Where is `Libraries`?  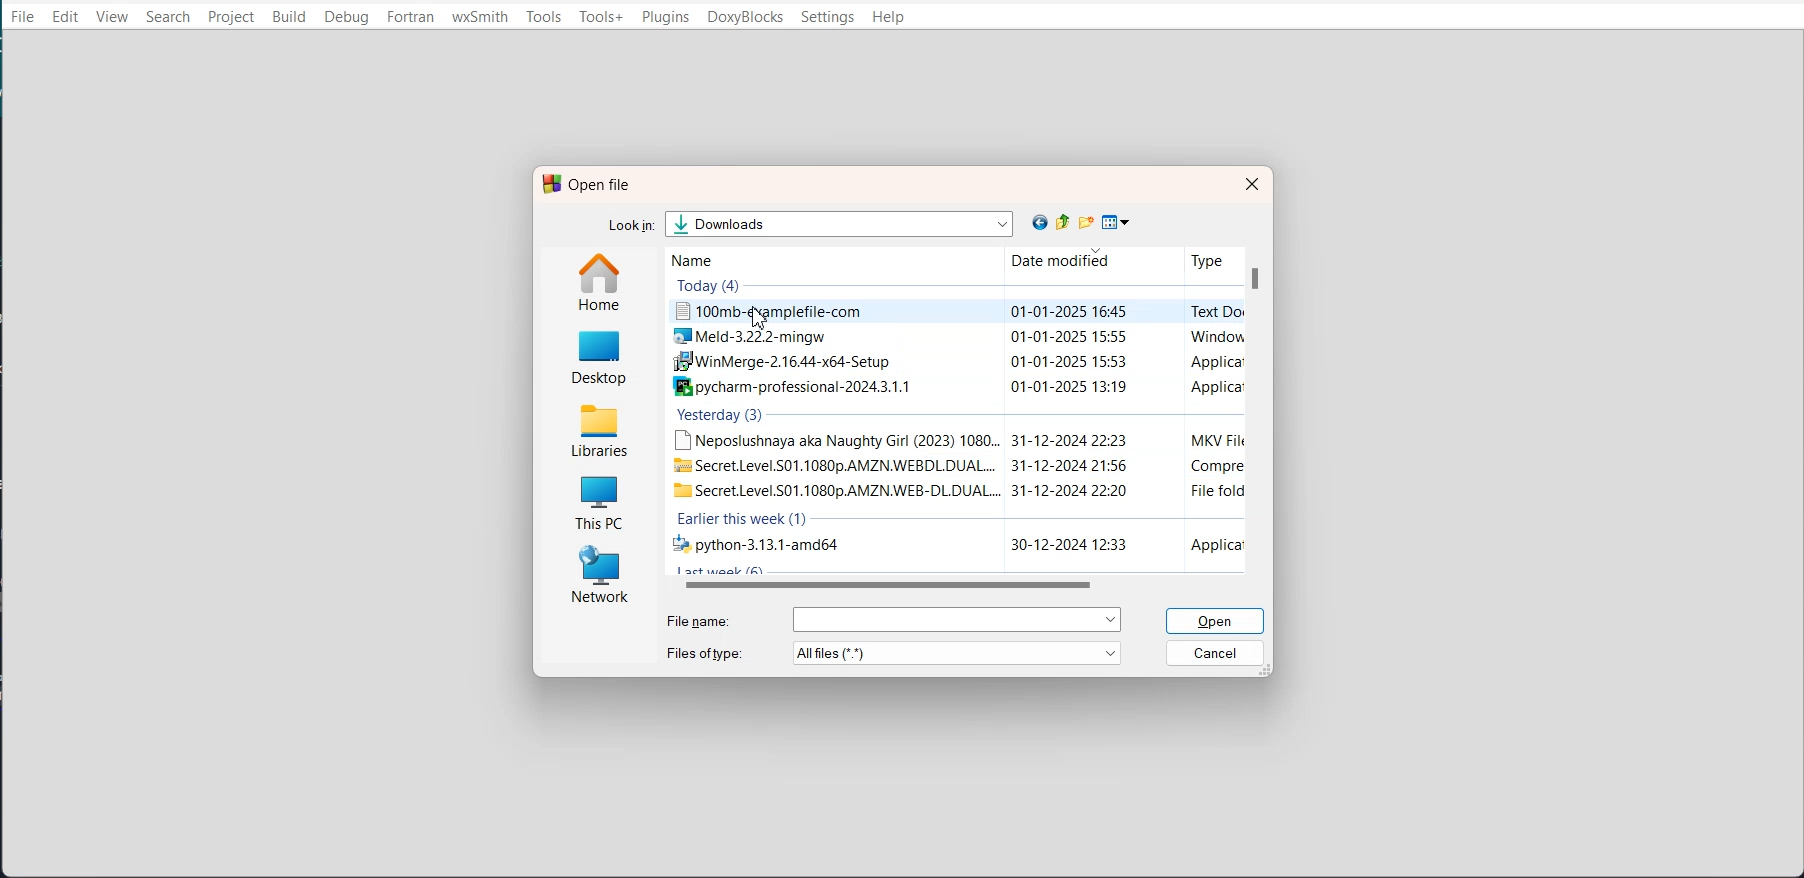 Libraries is located at coordinates (600, 427).